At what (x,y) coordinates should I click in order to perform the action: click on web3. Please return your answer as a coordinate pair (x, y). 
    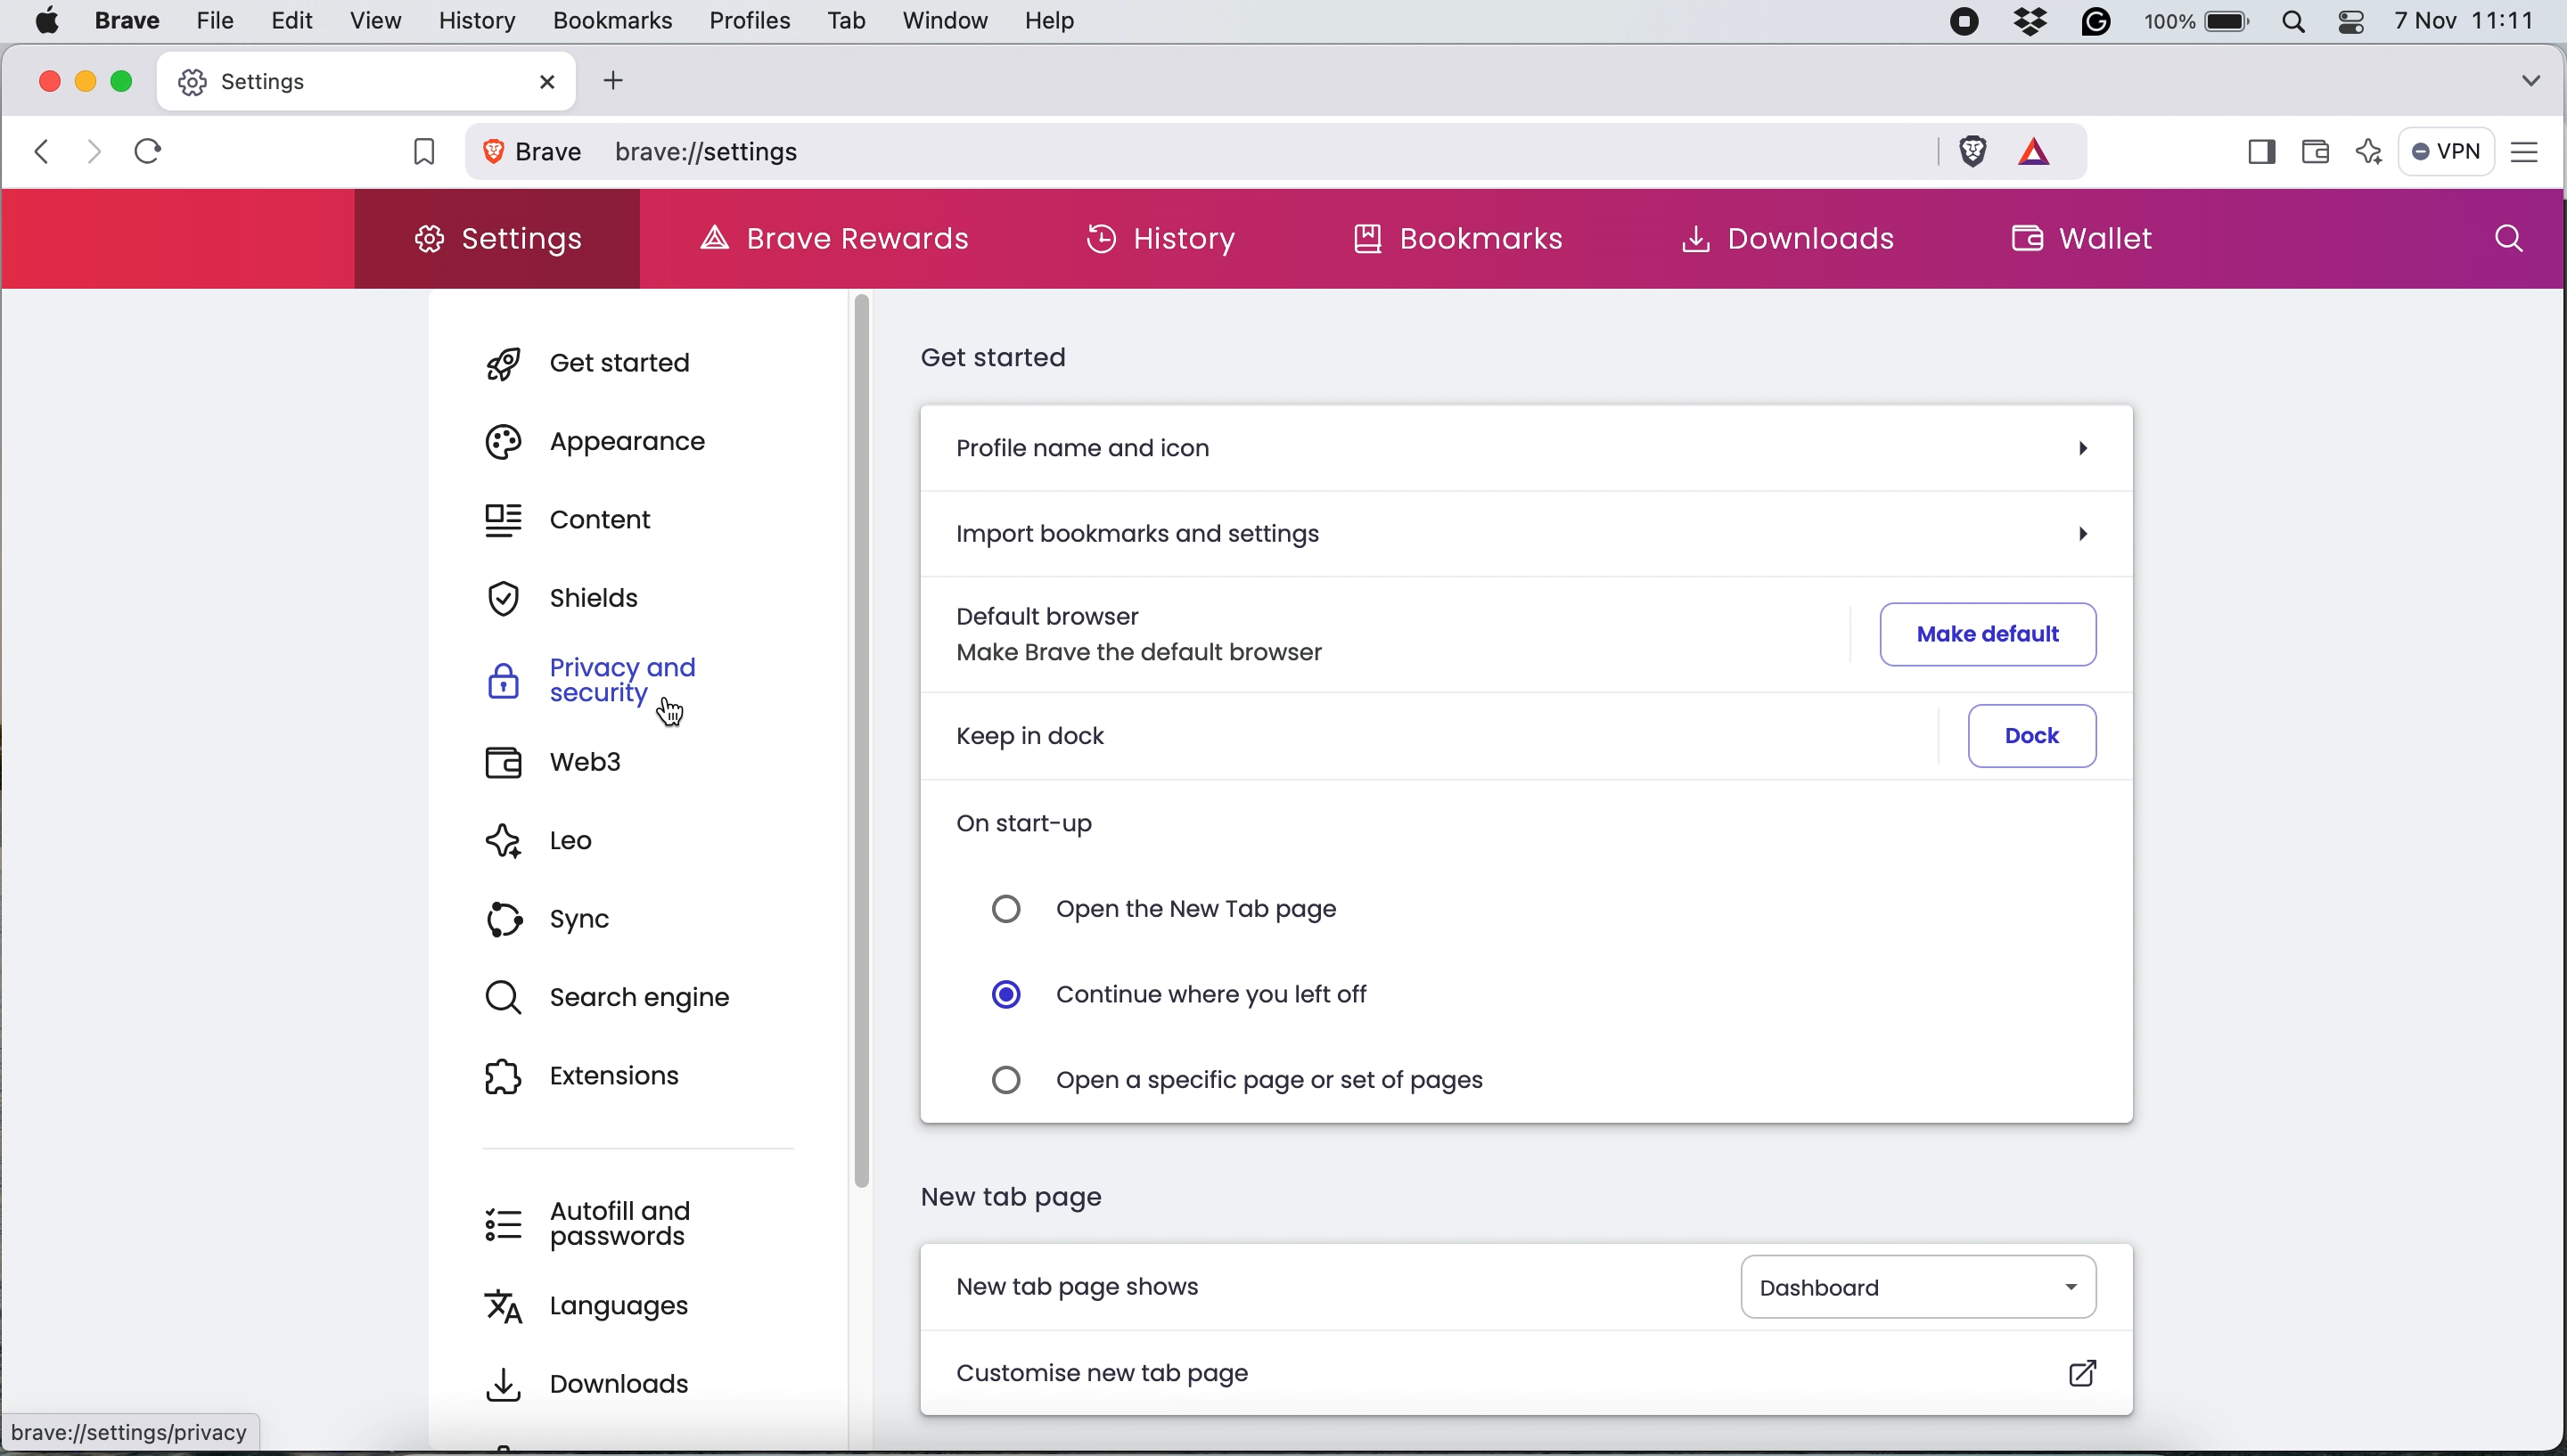
    Looking at the image, I should click on (559, 762).